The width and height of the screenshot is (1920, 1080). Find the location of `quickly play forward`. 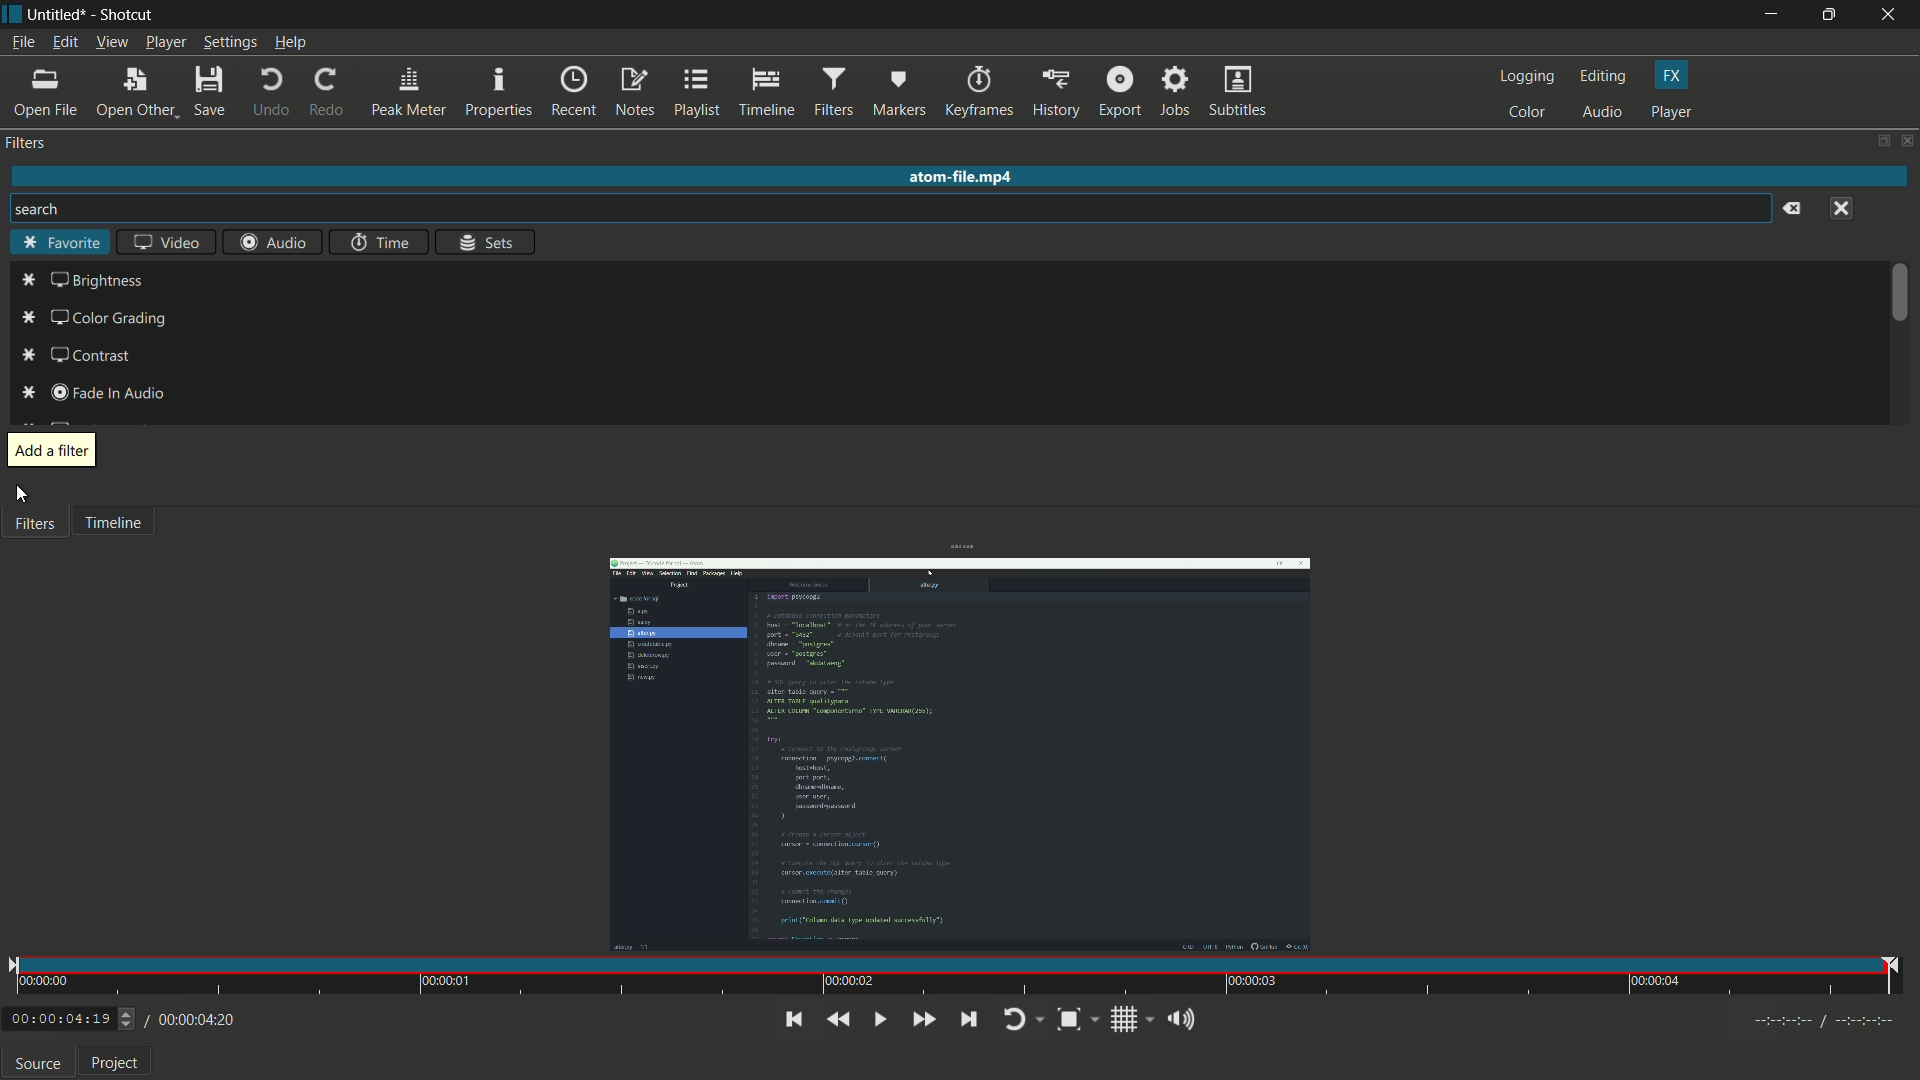

quickly play forward is located at coordinates (920, 1020).